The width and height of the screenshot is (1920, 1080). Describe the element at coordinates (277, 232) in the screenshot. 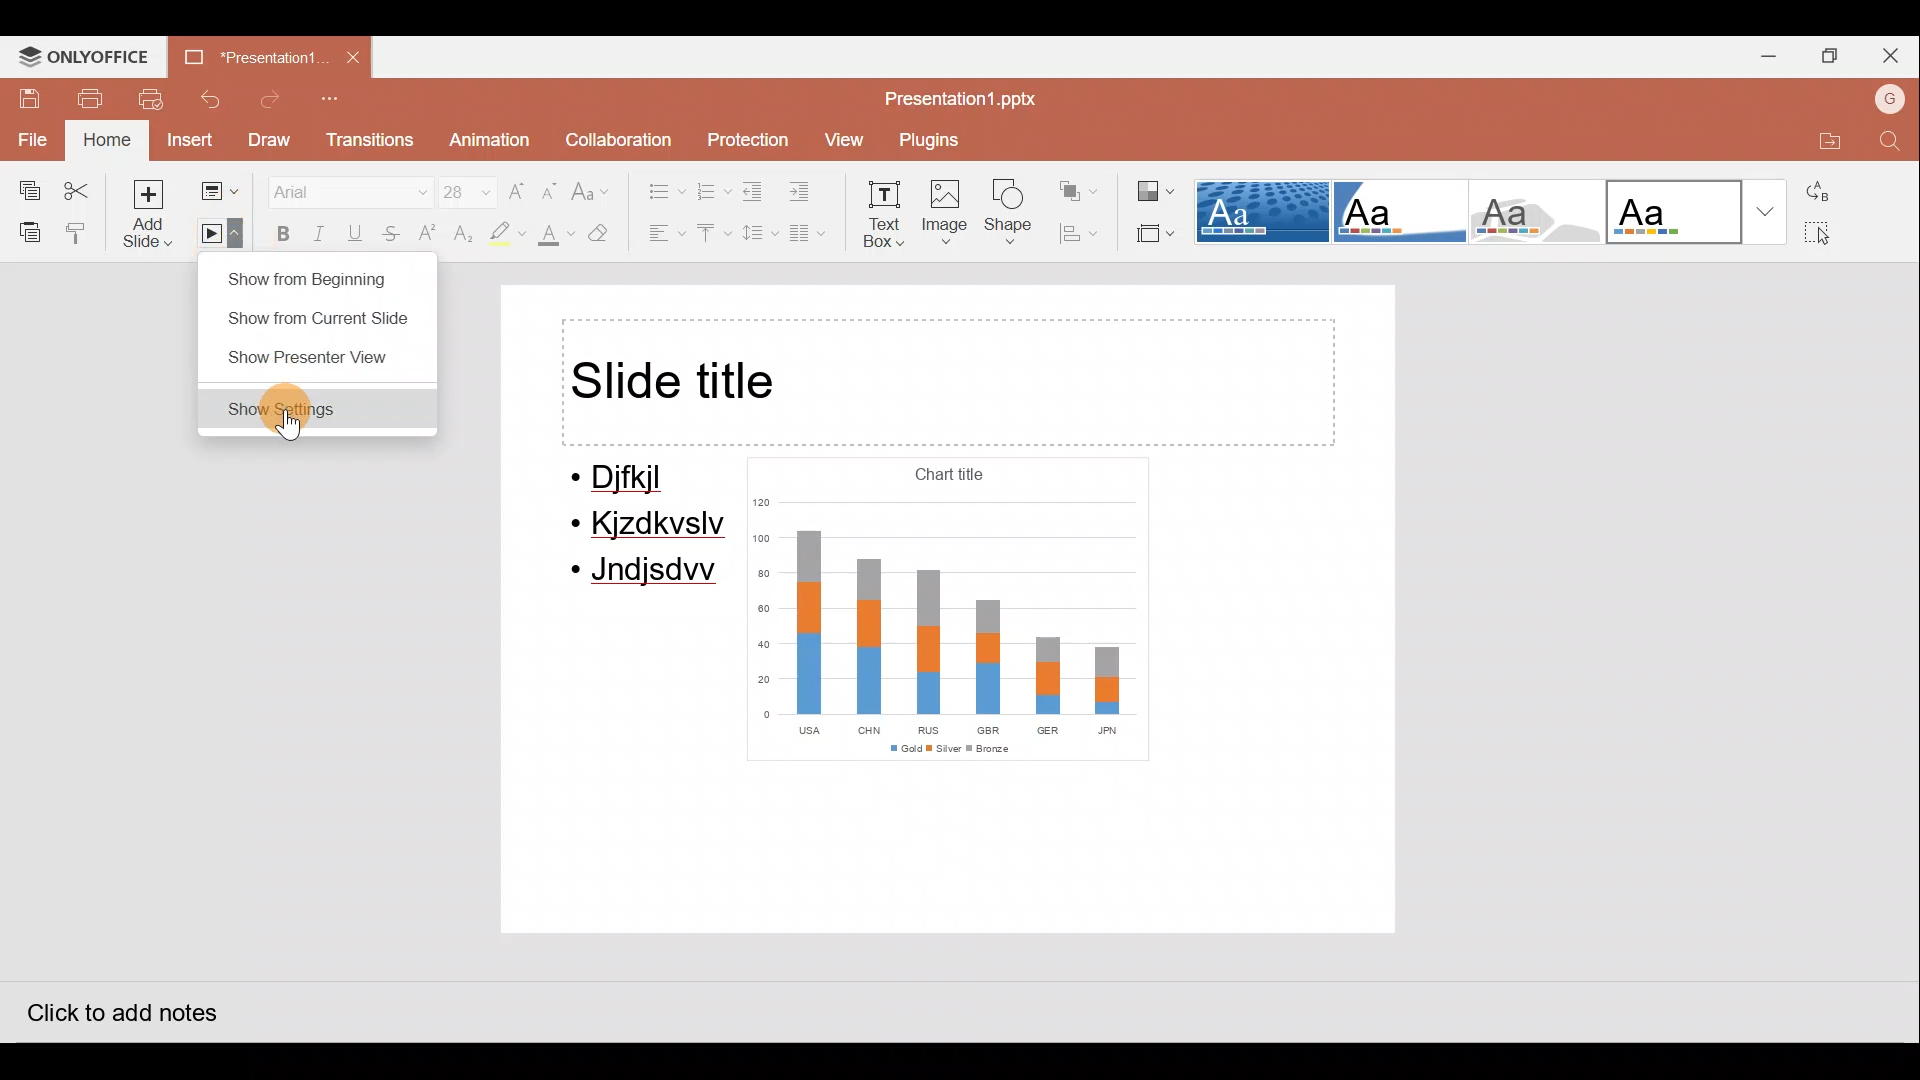

I see `Bold` at that location.